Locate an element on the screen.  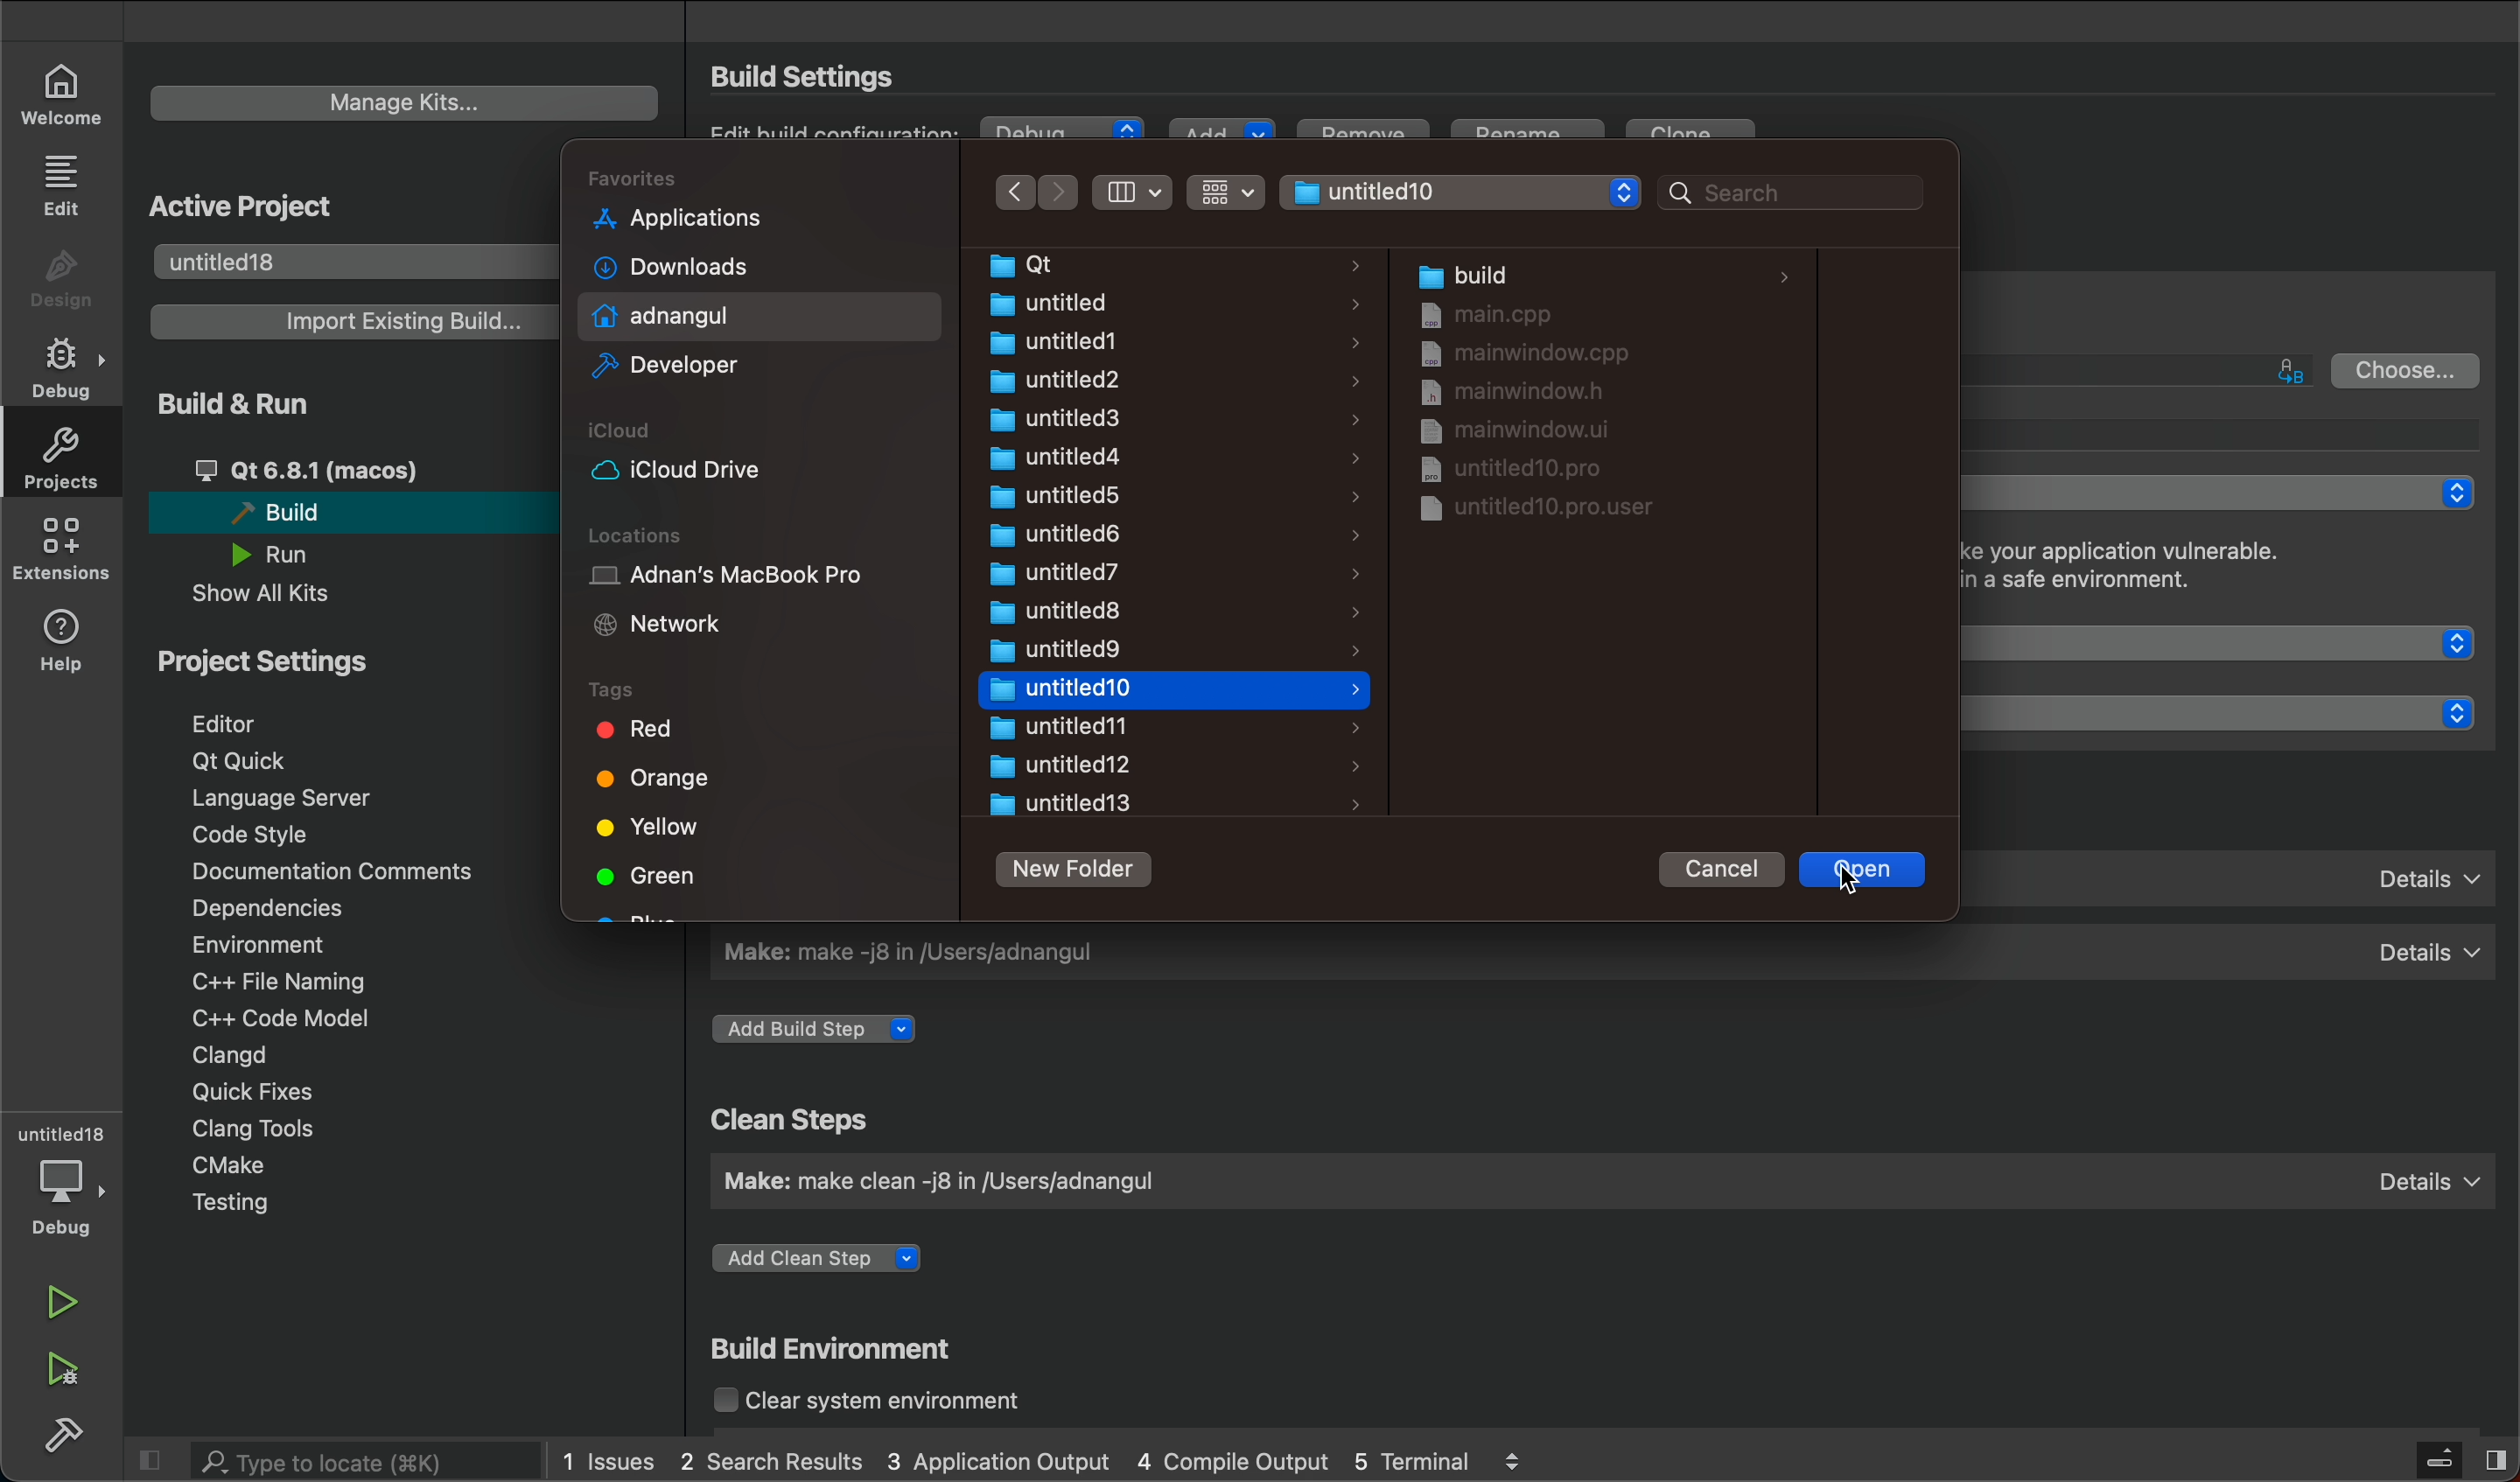
logs           is located at coordinates (1525, 1459).